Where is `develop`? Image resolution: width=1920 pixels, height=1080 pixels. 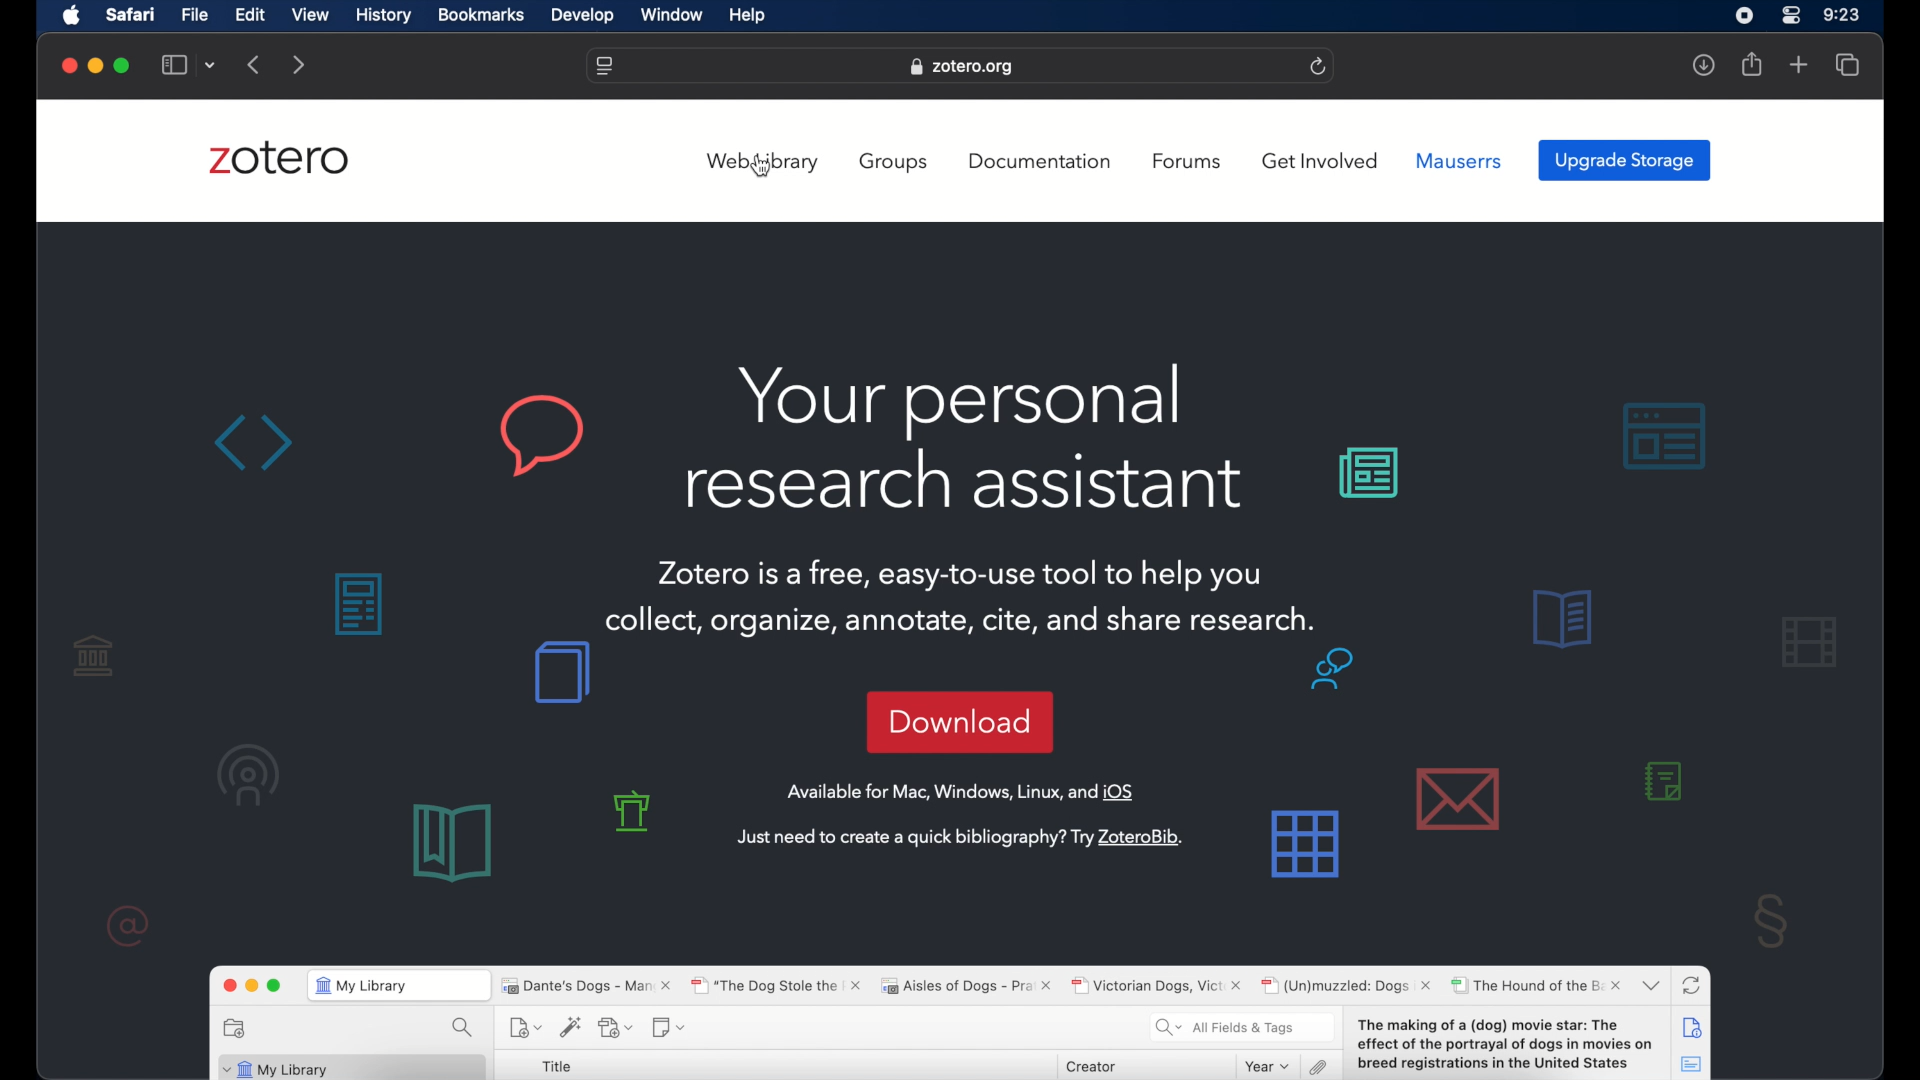
develop is located at coordinates (583, 16).